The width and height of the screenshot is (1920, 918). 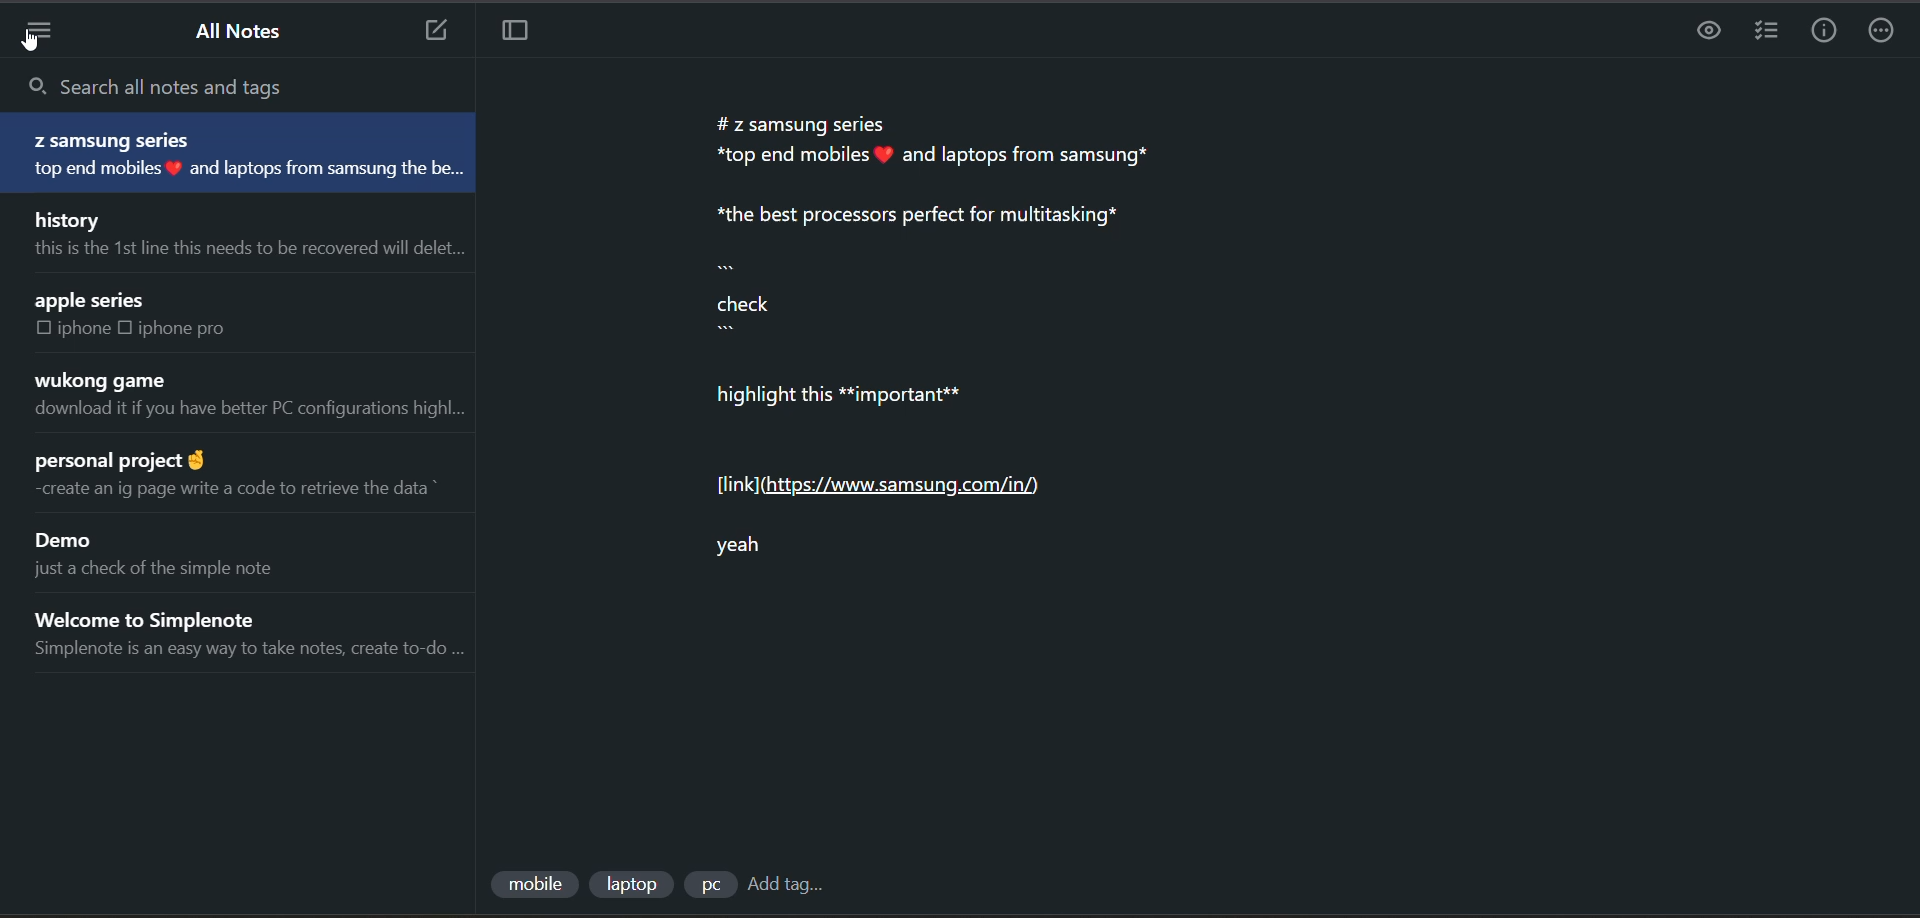 I want to click on cursor, so click(x=34, y=43).